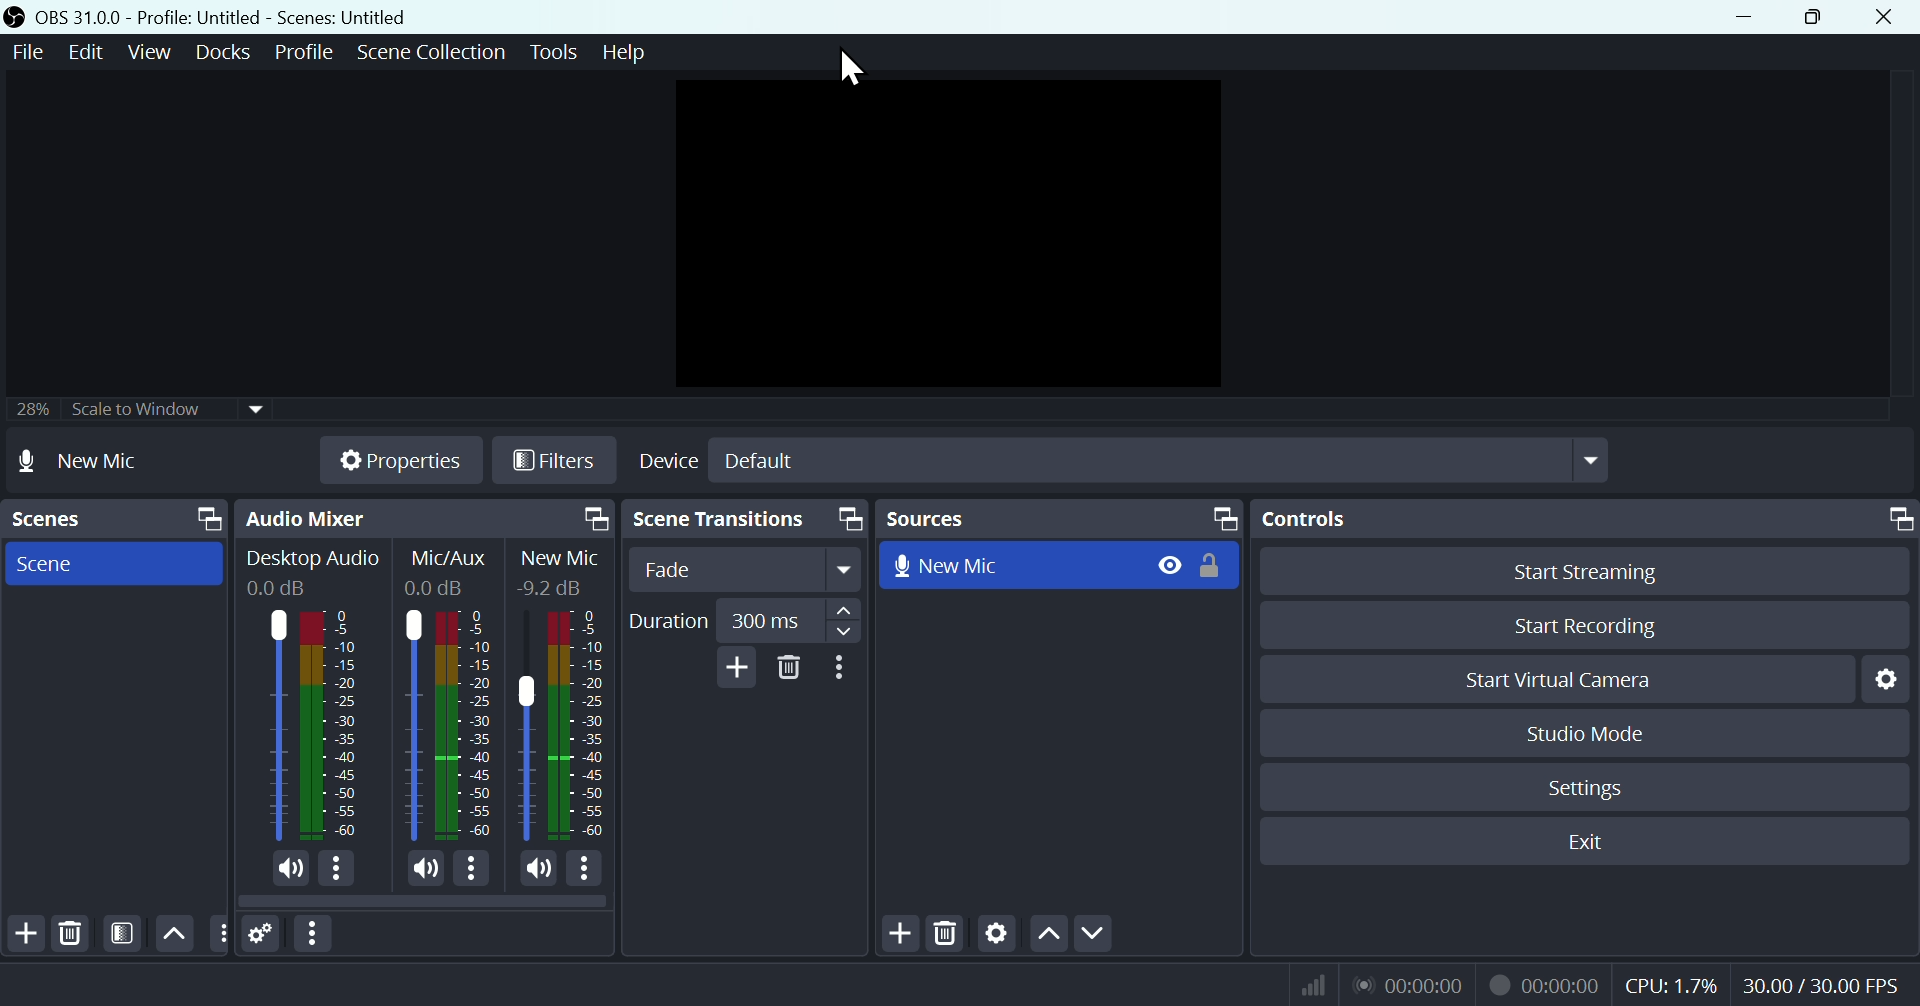 The width and height of the screenshot is (1920, 1006). What do you see at coordinates (234, 17) in the screenshot?
I see `OBS 31.0 .0 profile: untitled scenes: untitled` at bounding box center [234, 17].